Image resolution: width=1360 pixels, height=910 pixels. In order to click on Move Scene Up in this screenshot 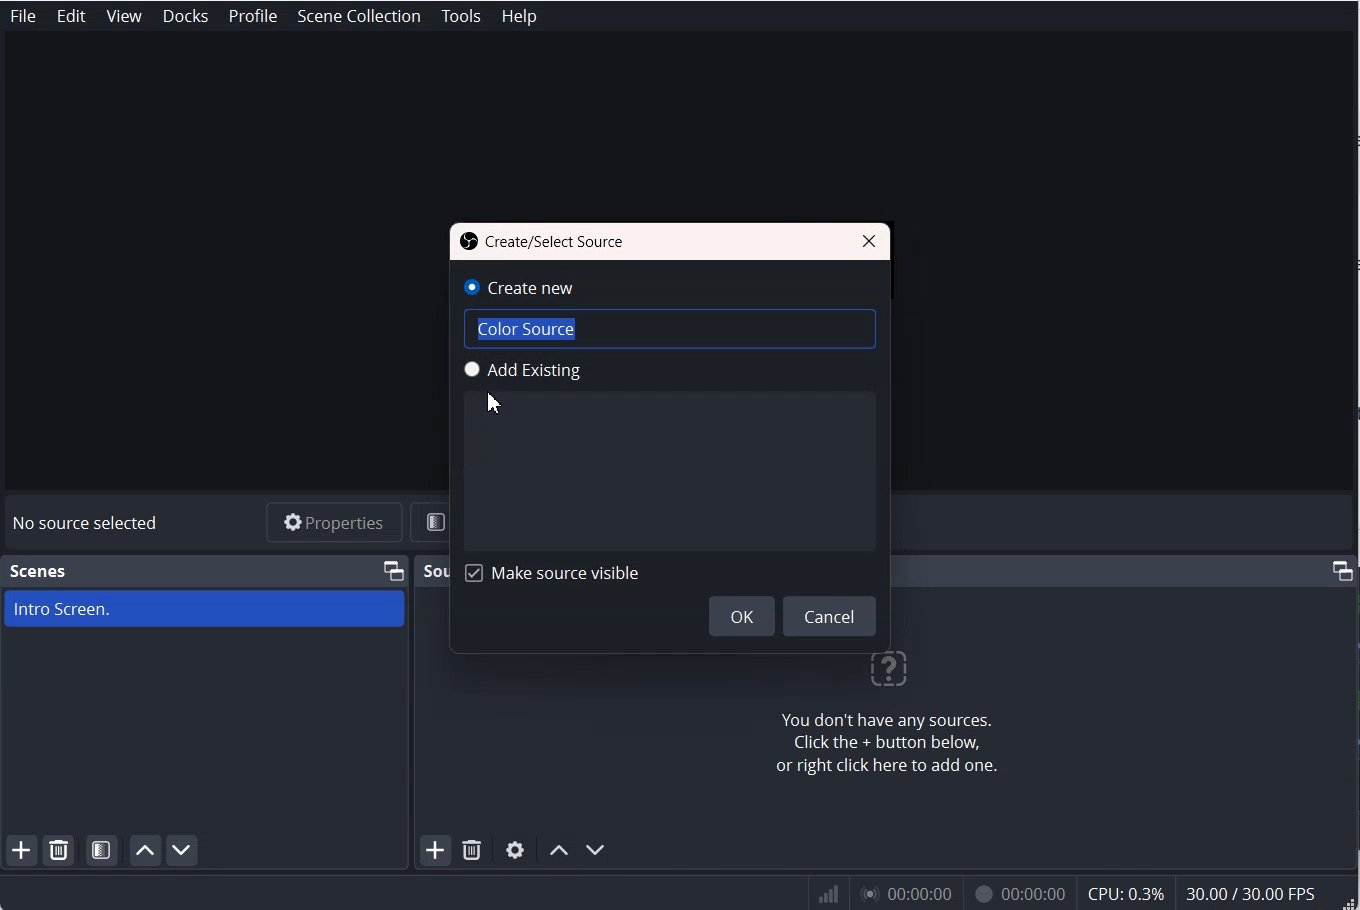, I will do `click(145, 851)`.